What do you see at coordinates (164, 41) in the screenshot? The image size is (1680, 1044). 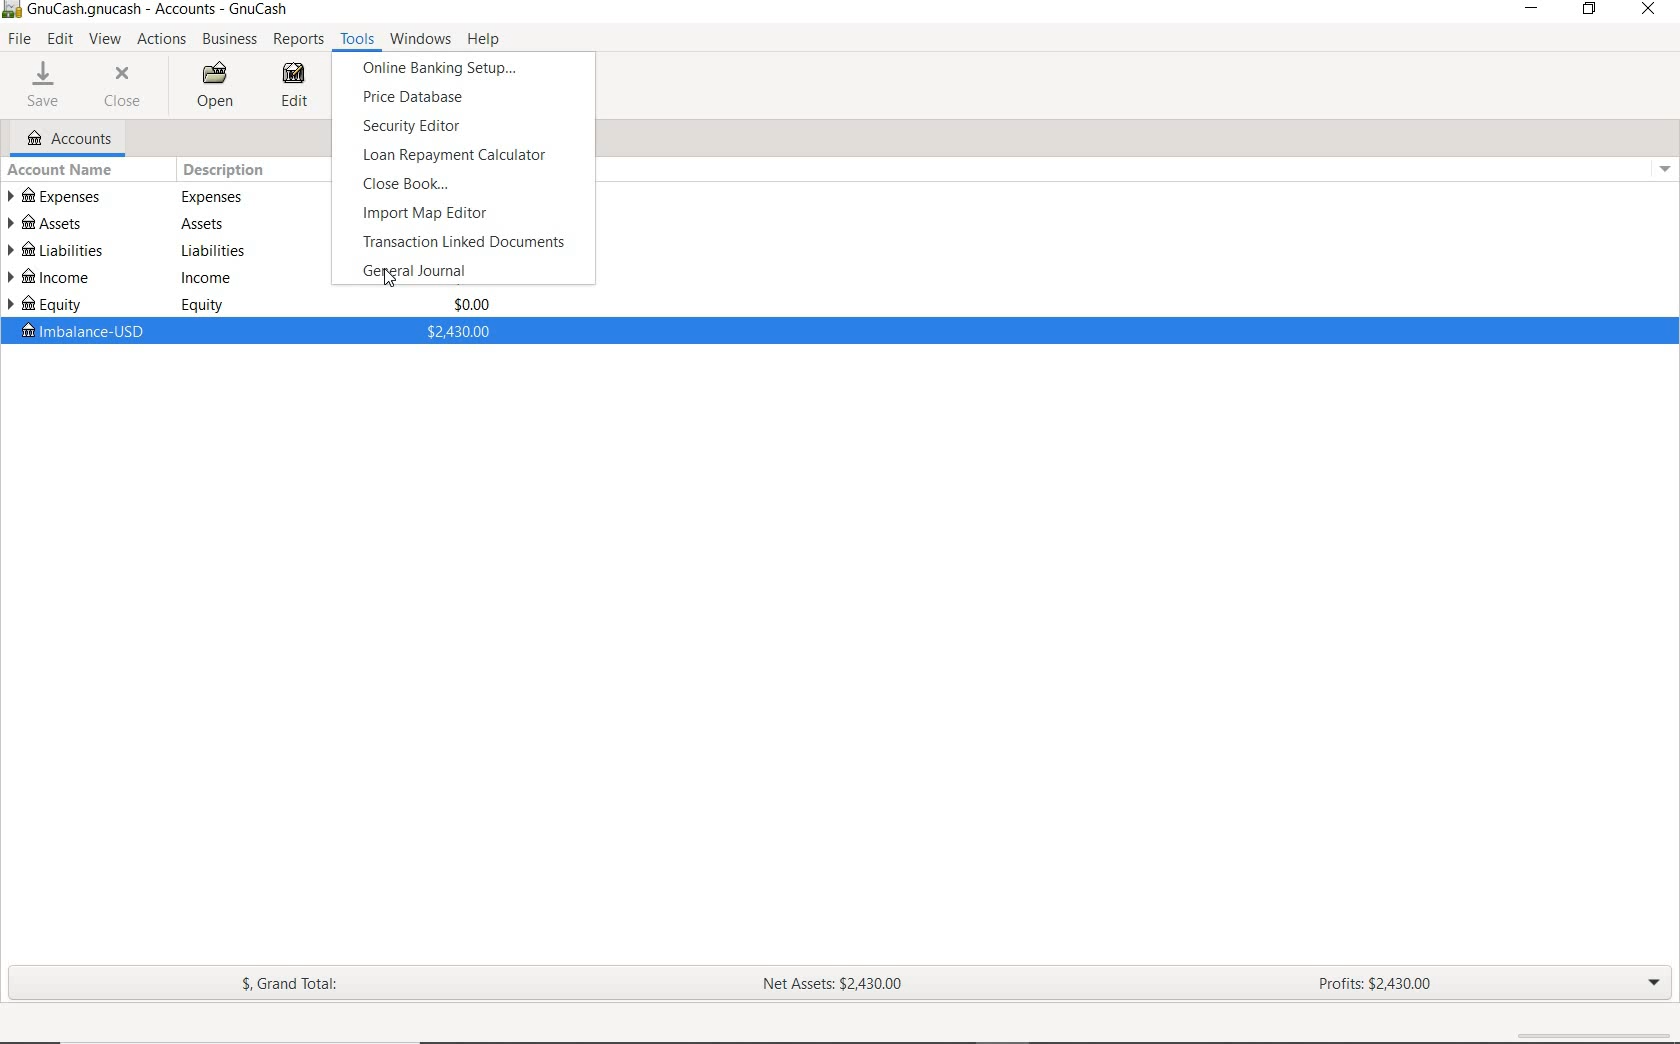 I see `ACTIONS` at bounding box center [164, 41].